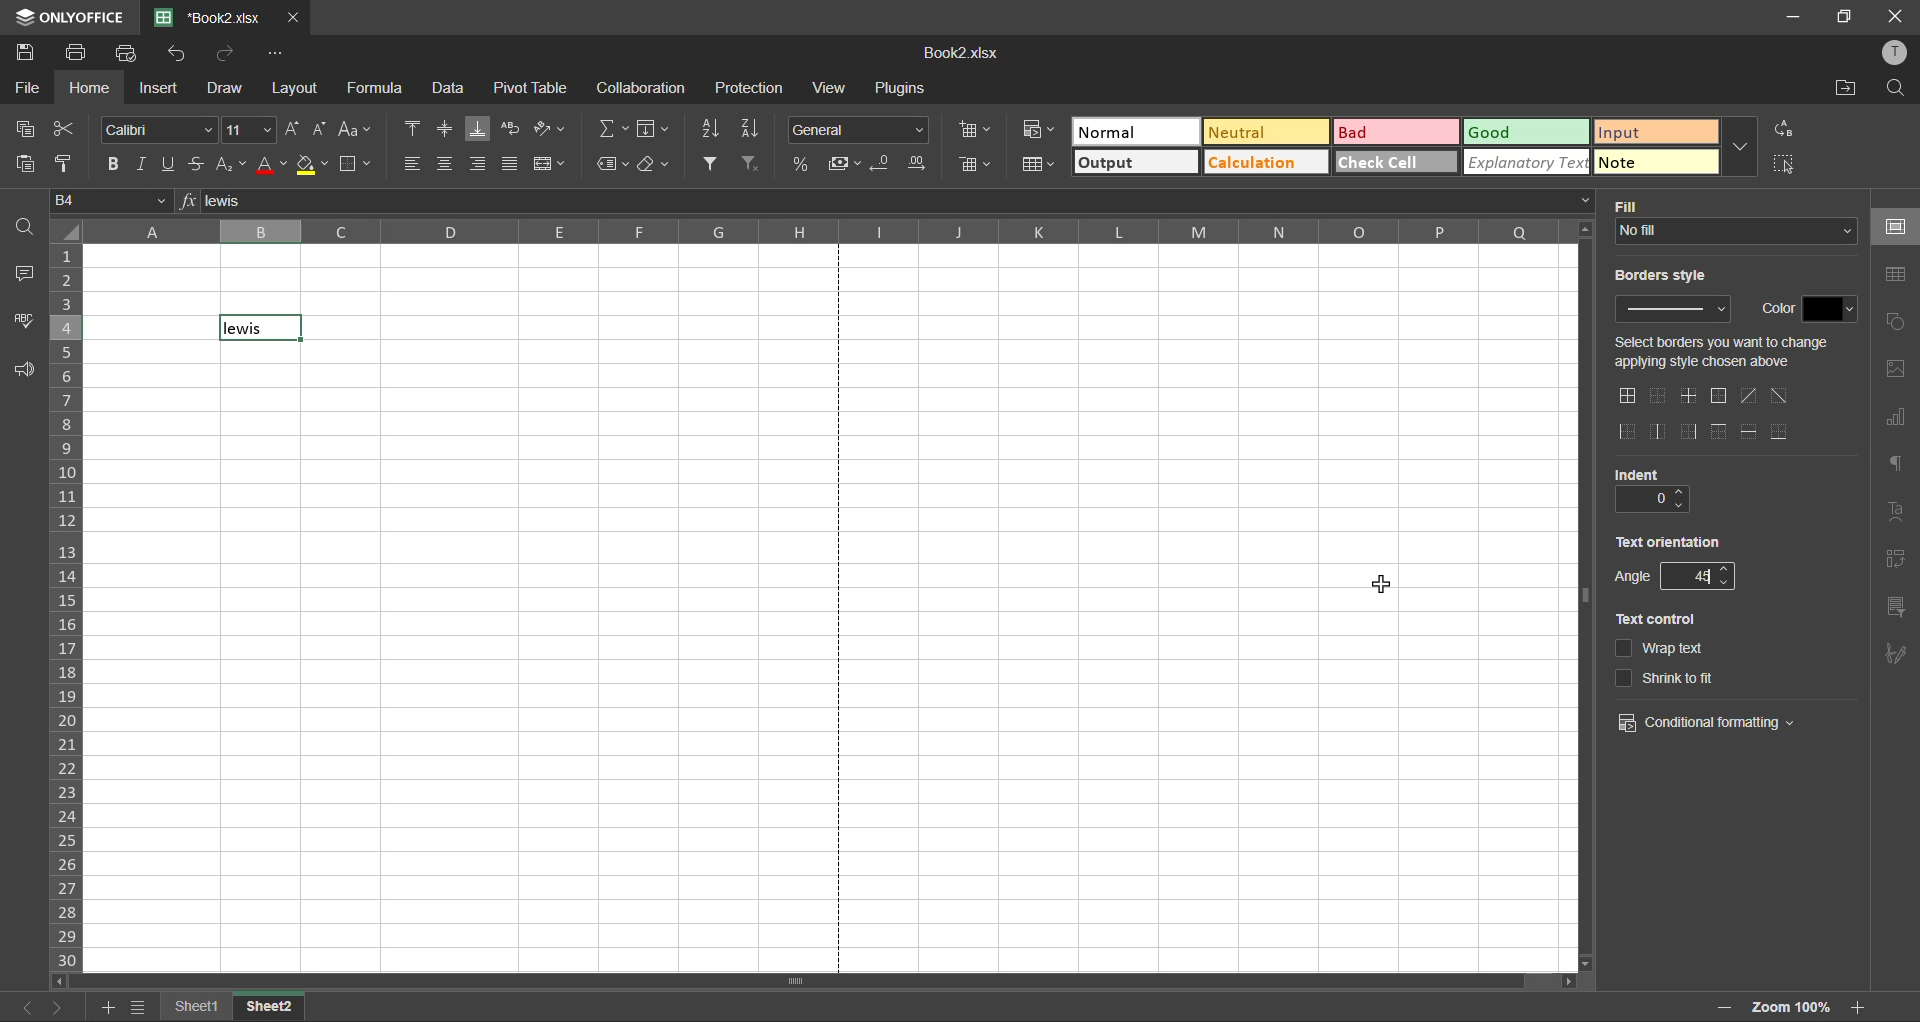 The width and height of the screenshot is (1920, 1022). I want to click on pivot table, so click(531, 86).